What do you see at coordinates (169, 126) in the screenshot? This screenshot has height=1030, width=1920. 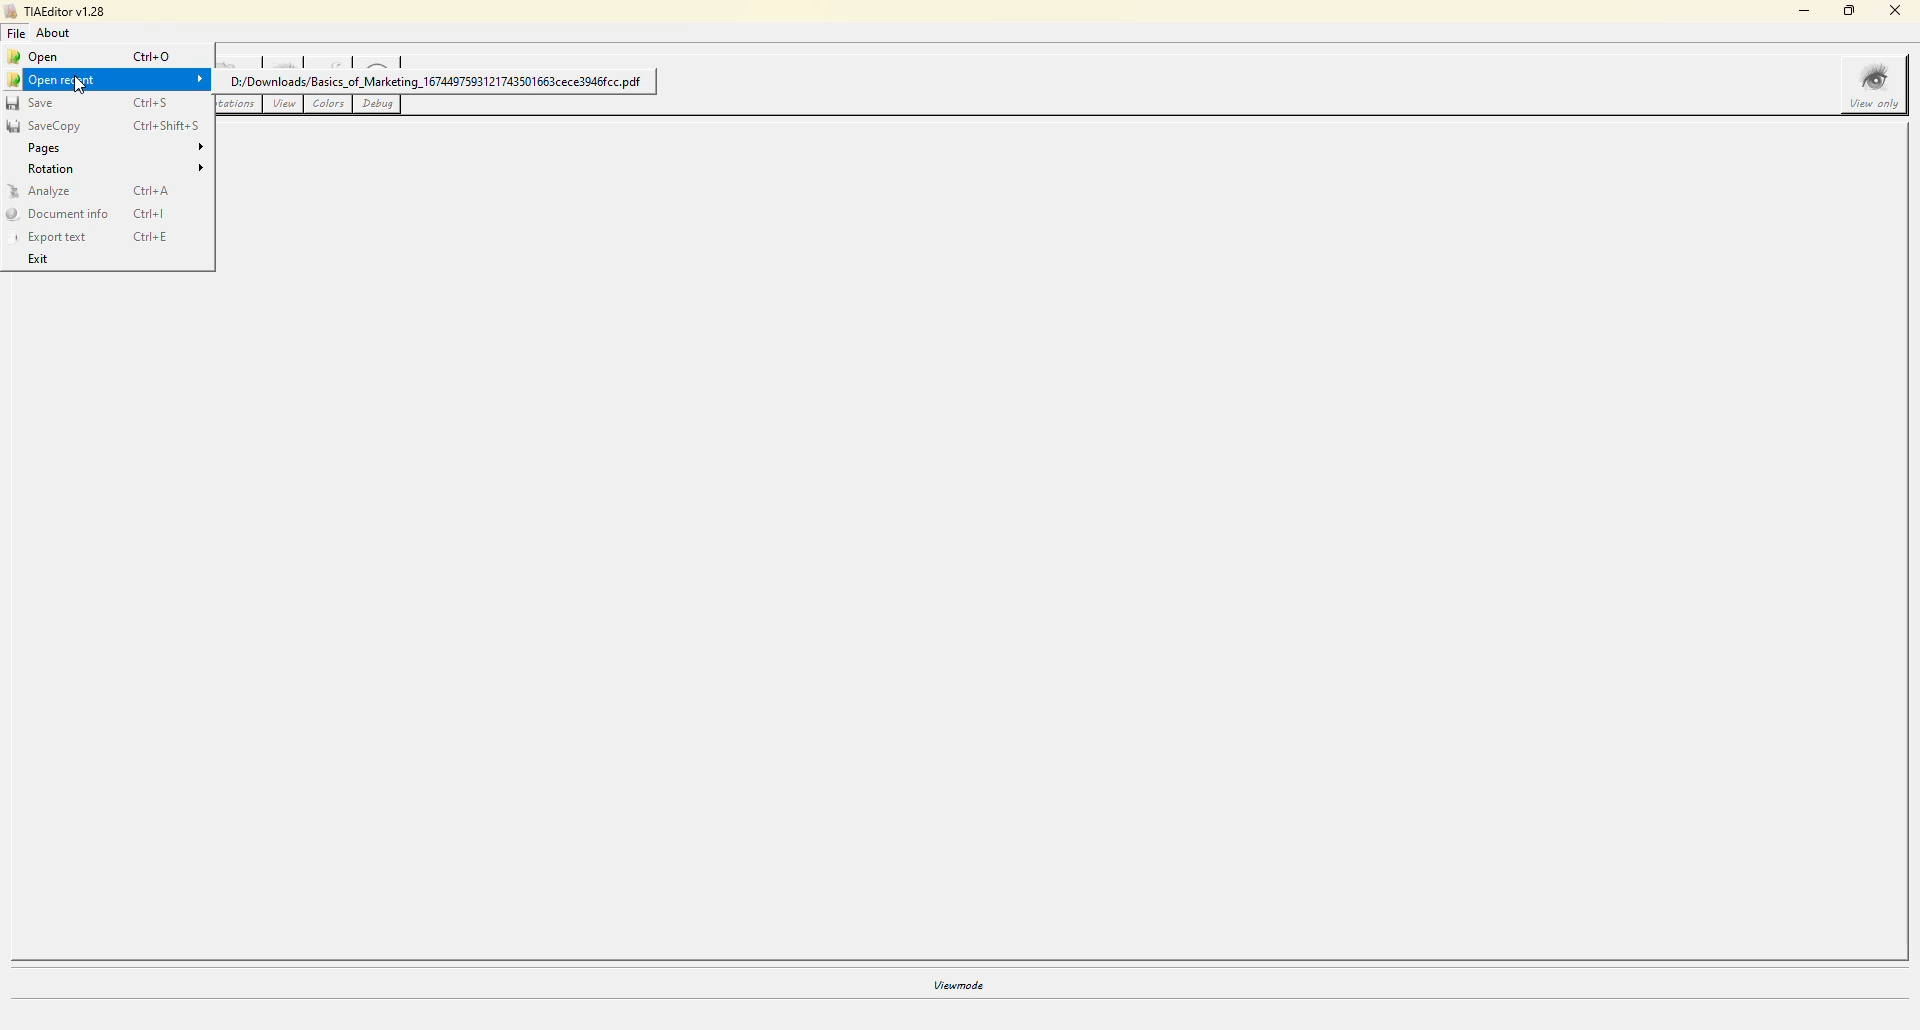 I see `ctrl+shift+s` at bounding box center [169, 126].